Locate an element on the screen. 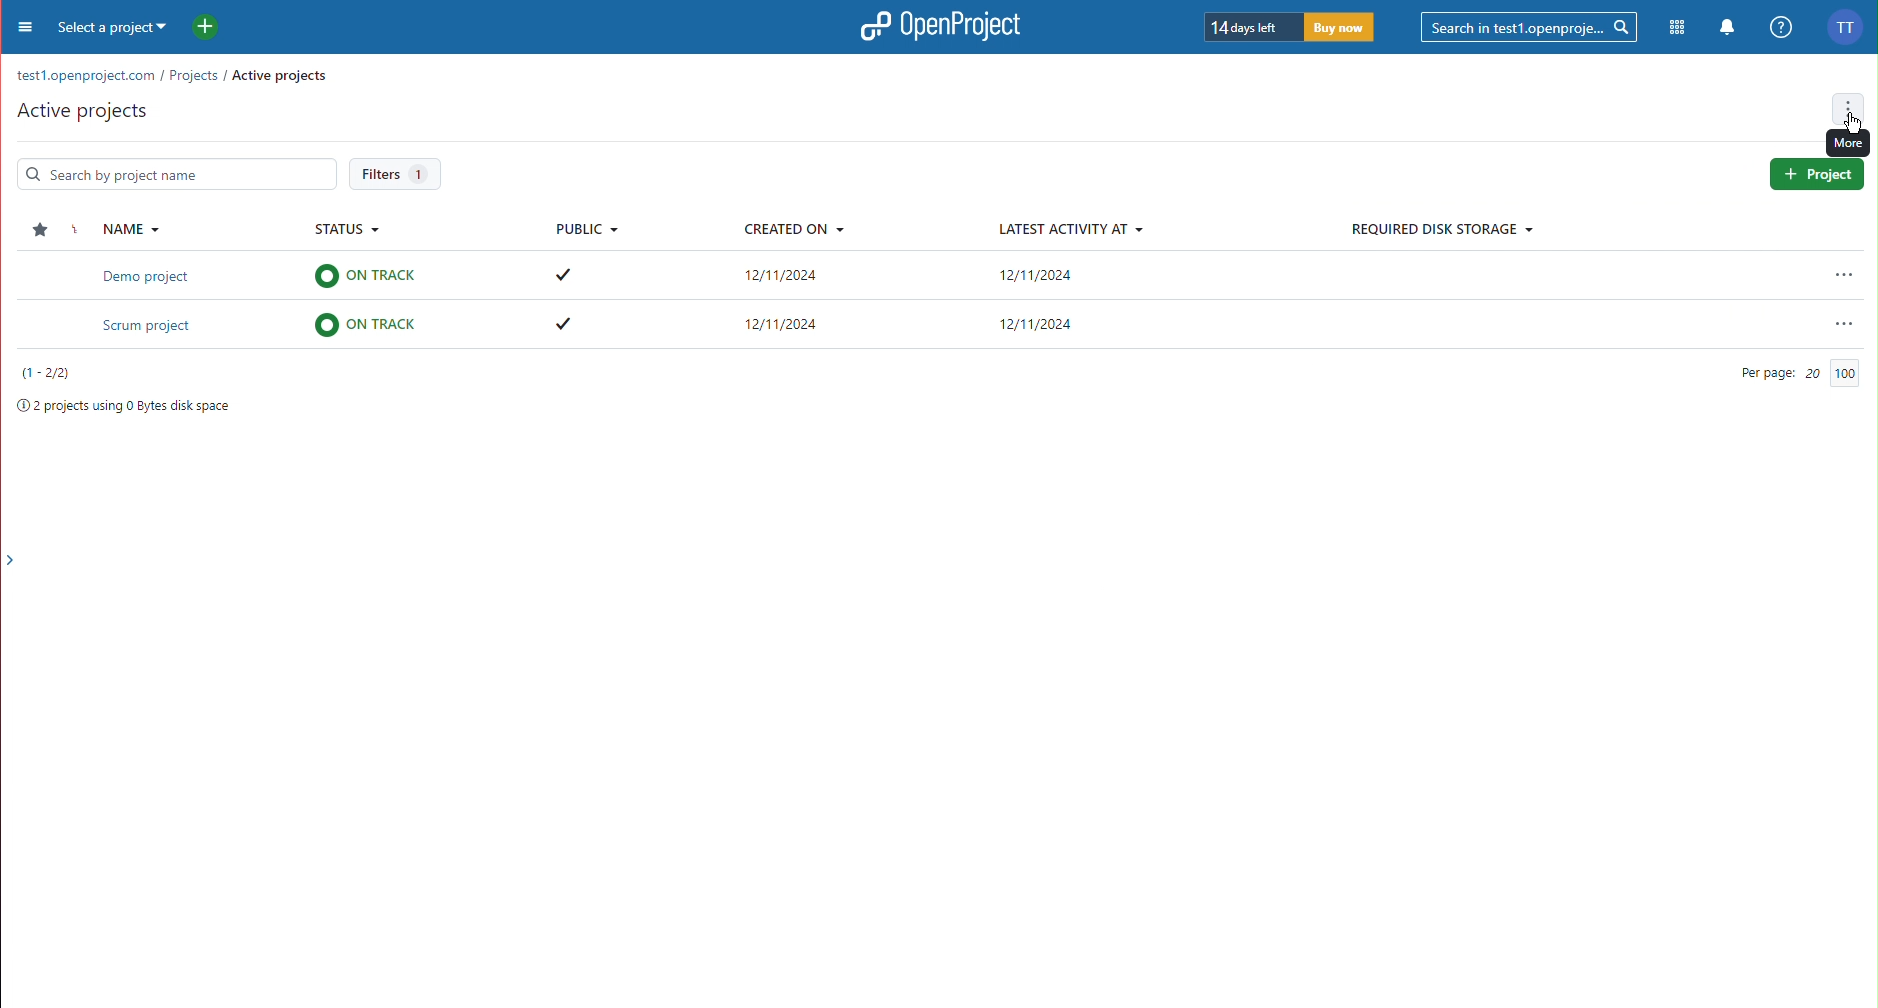  Account is located at coordinates (1849, 28).